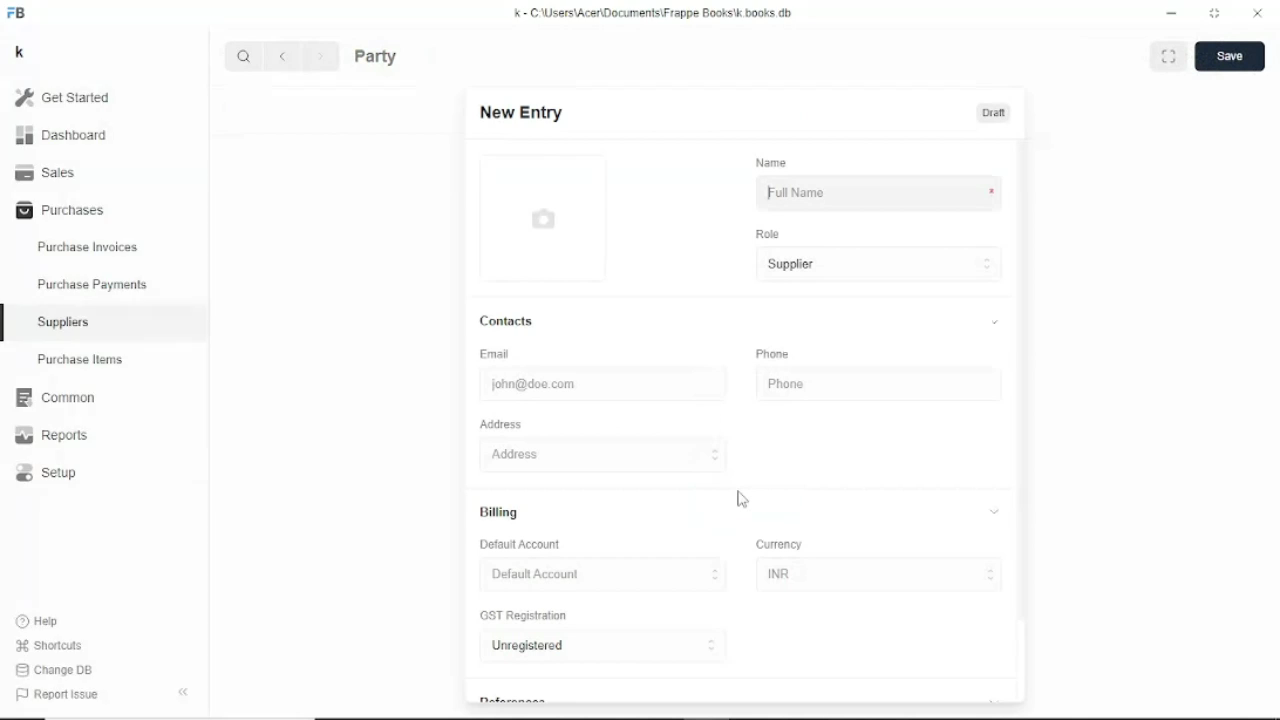  What do you see at coordinates (741, 499) in the screenshot?
I see `Cursor` at bounding box center [741, 499].